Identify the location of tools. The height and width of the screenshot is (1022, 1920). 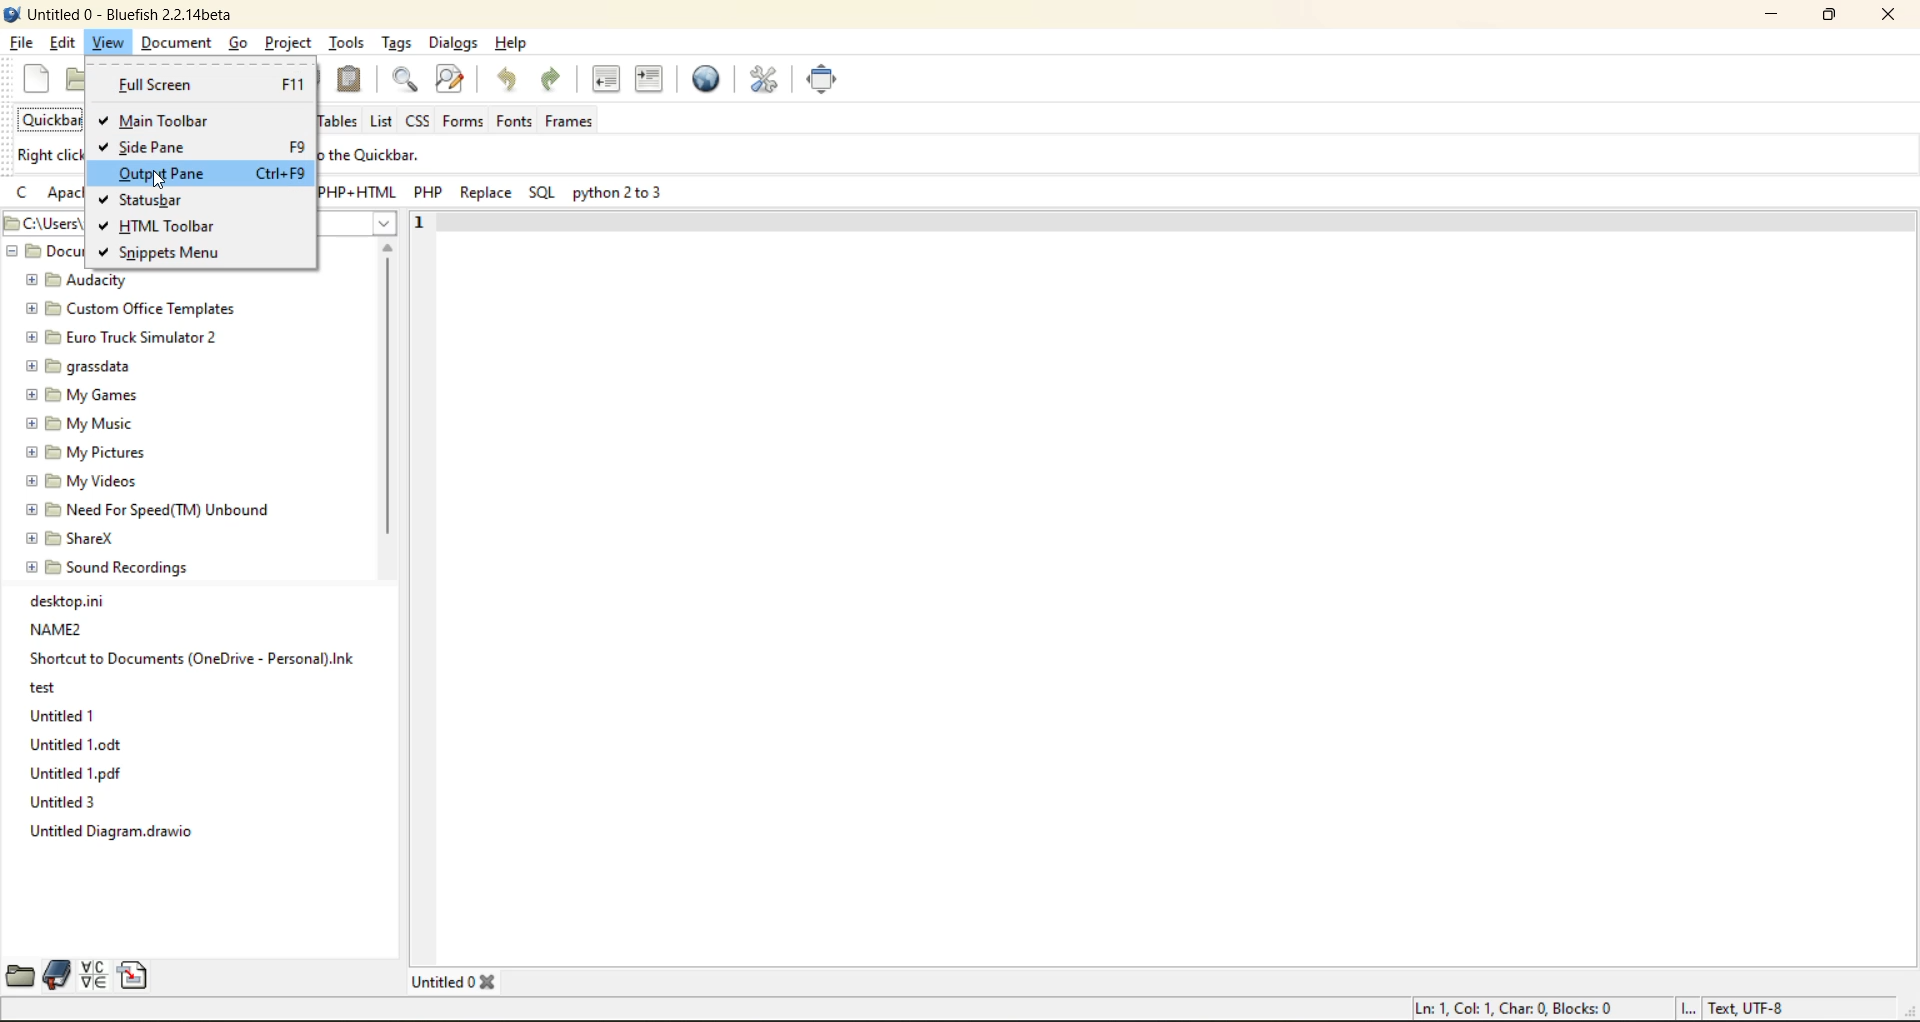
(346, 45).